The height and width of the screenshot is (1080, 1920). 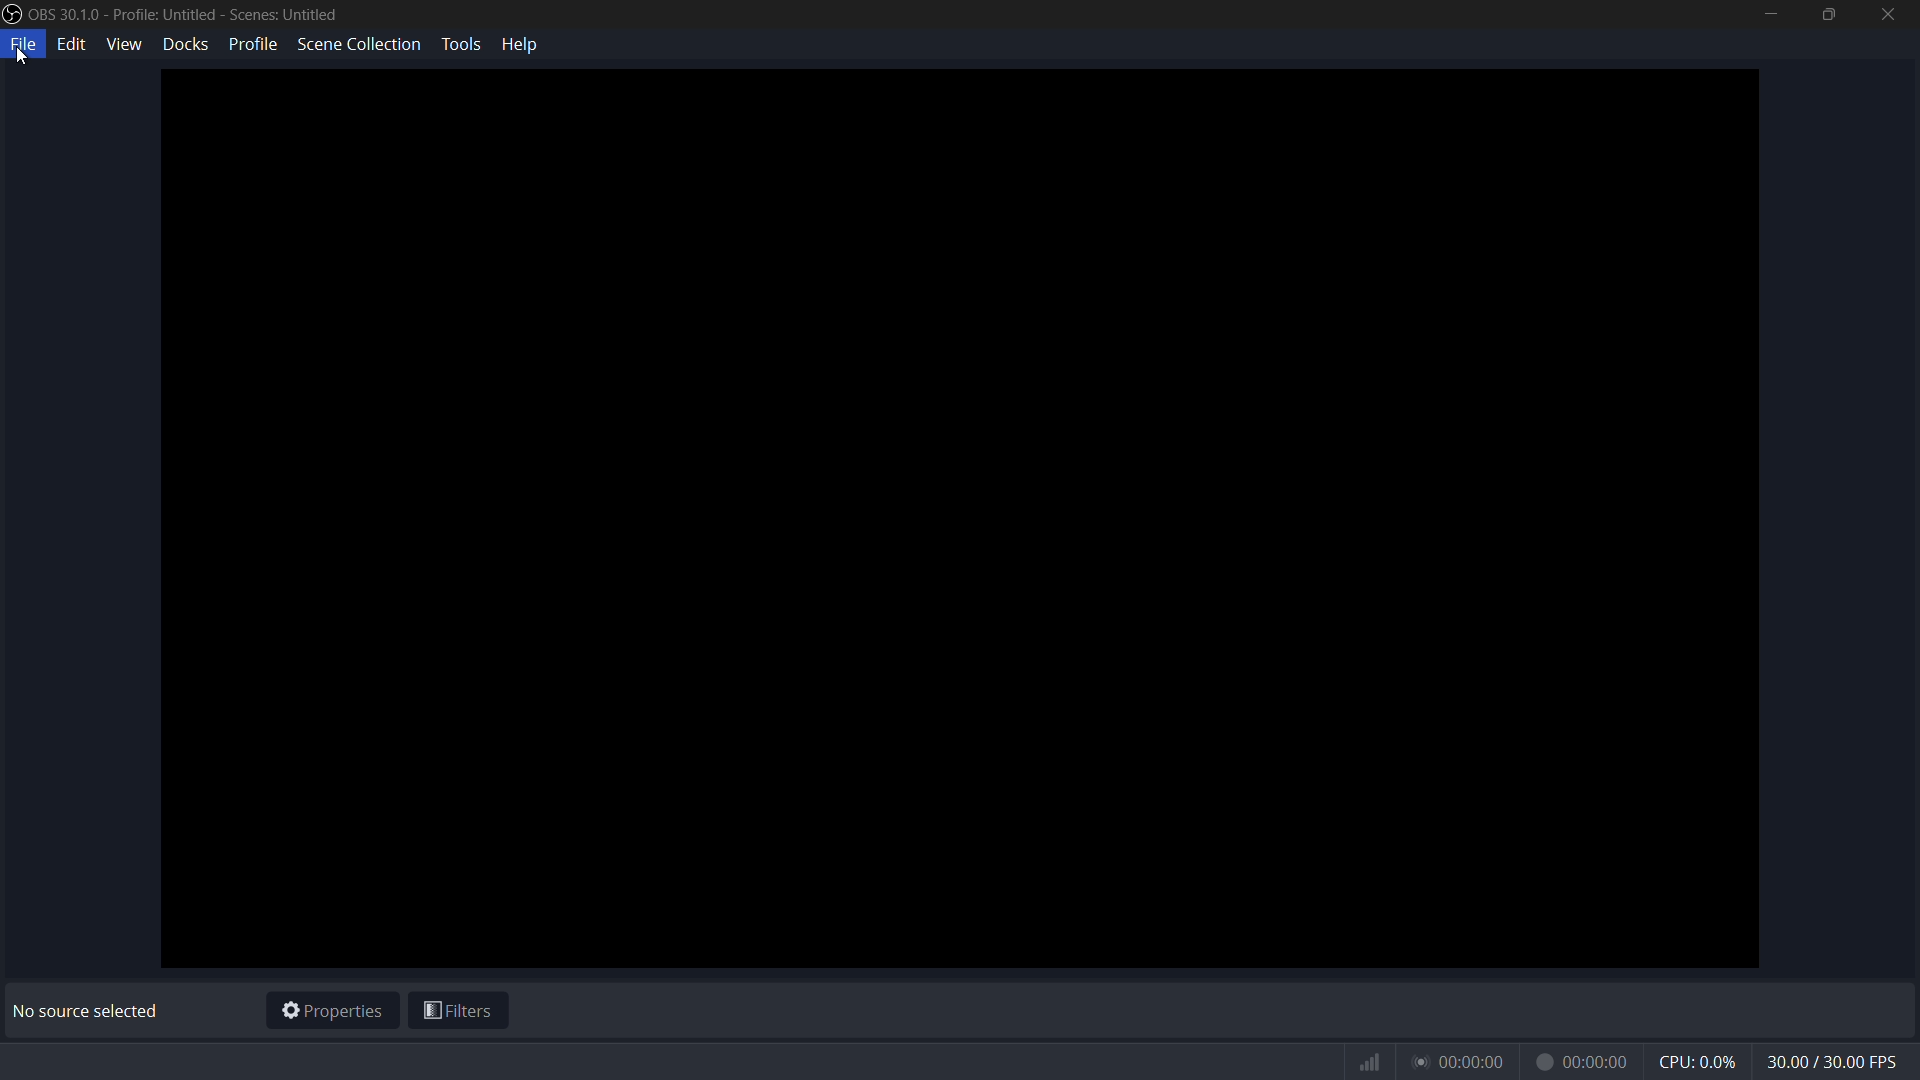 What do you see at coordinates (459, 1014) in the screenshot?
I see `filters` at bounding box center [459, 1014].